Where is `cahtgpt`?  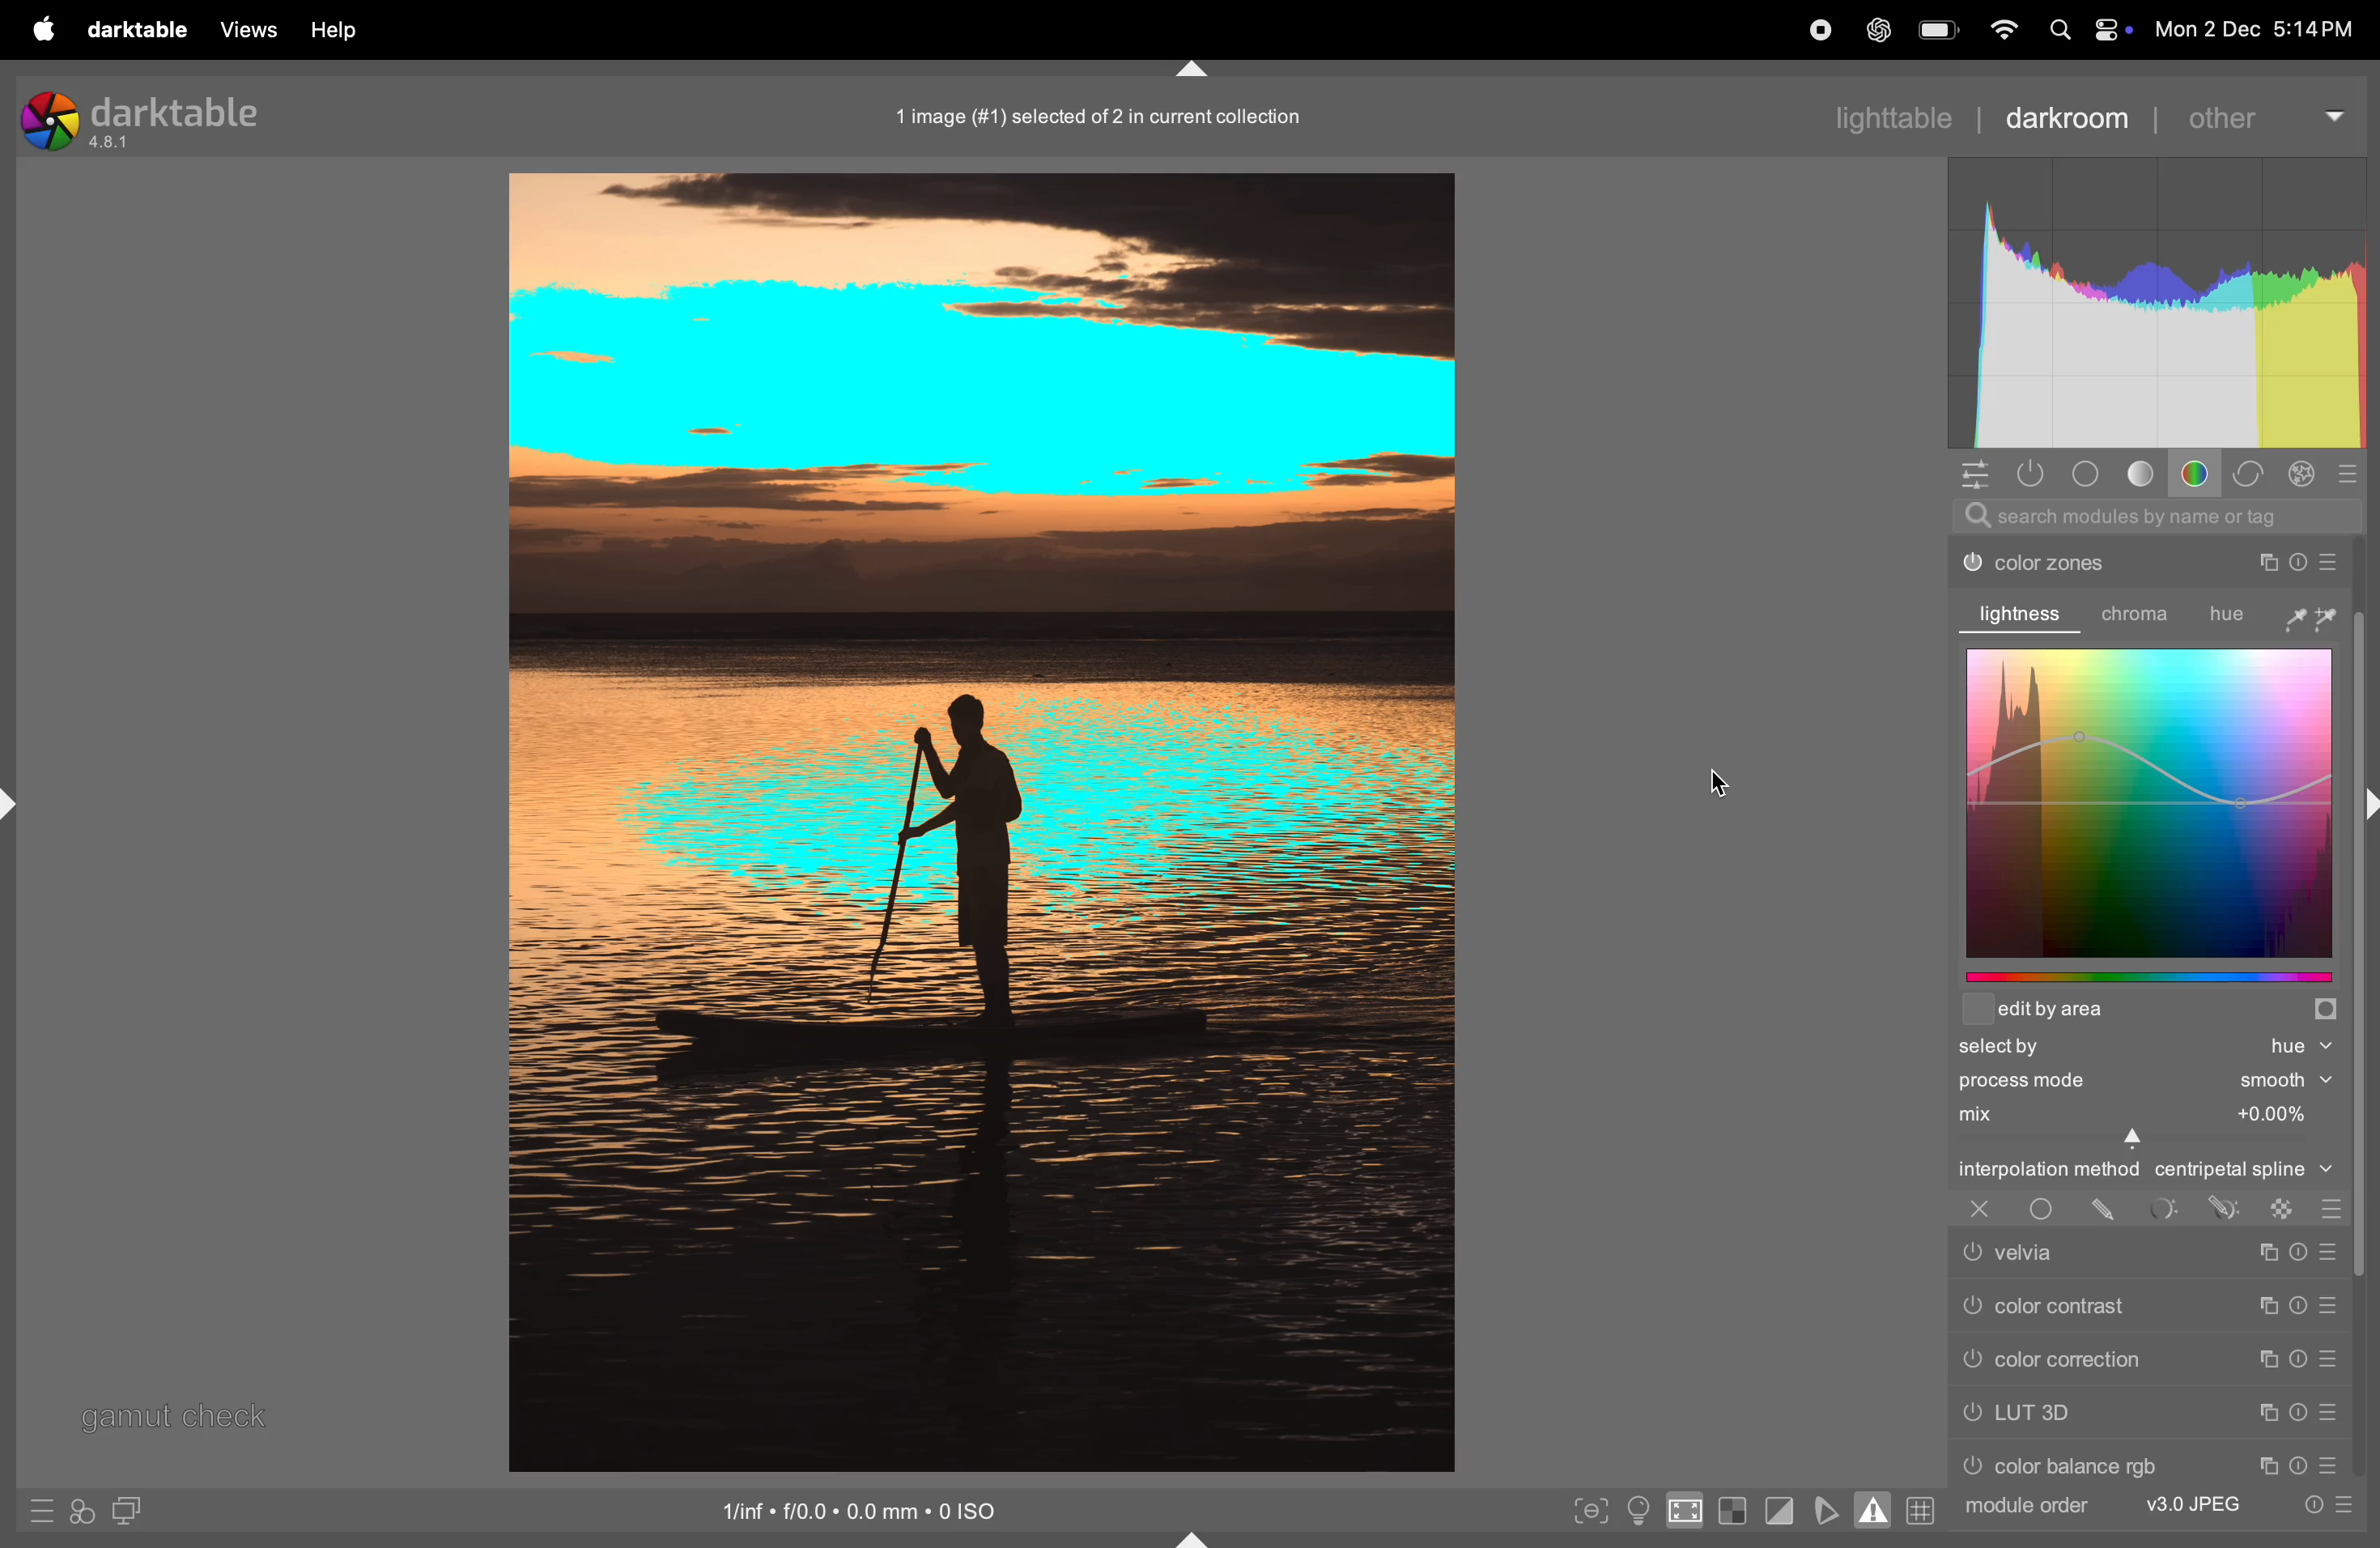
cahtgpt is located at coordinates (1875, 29).